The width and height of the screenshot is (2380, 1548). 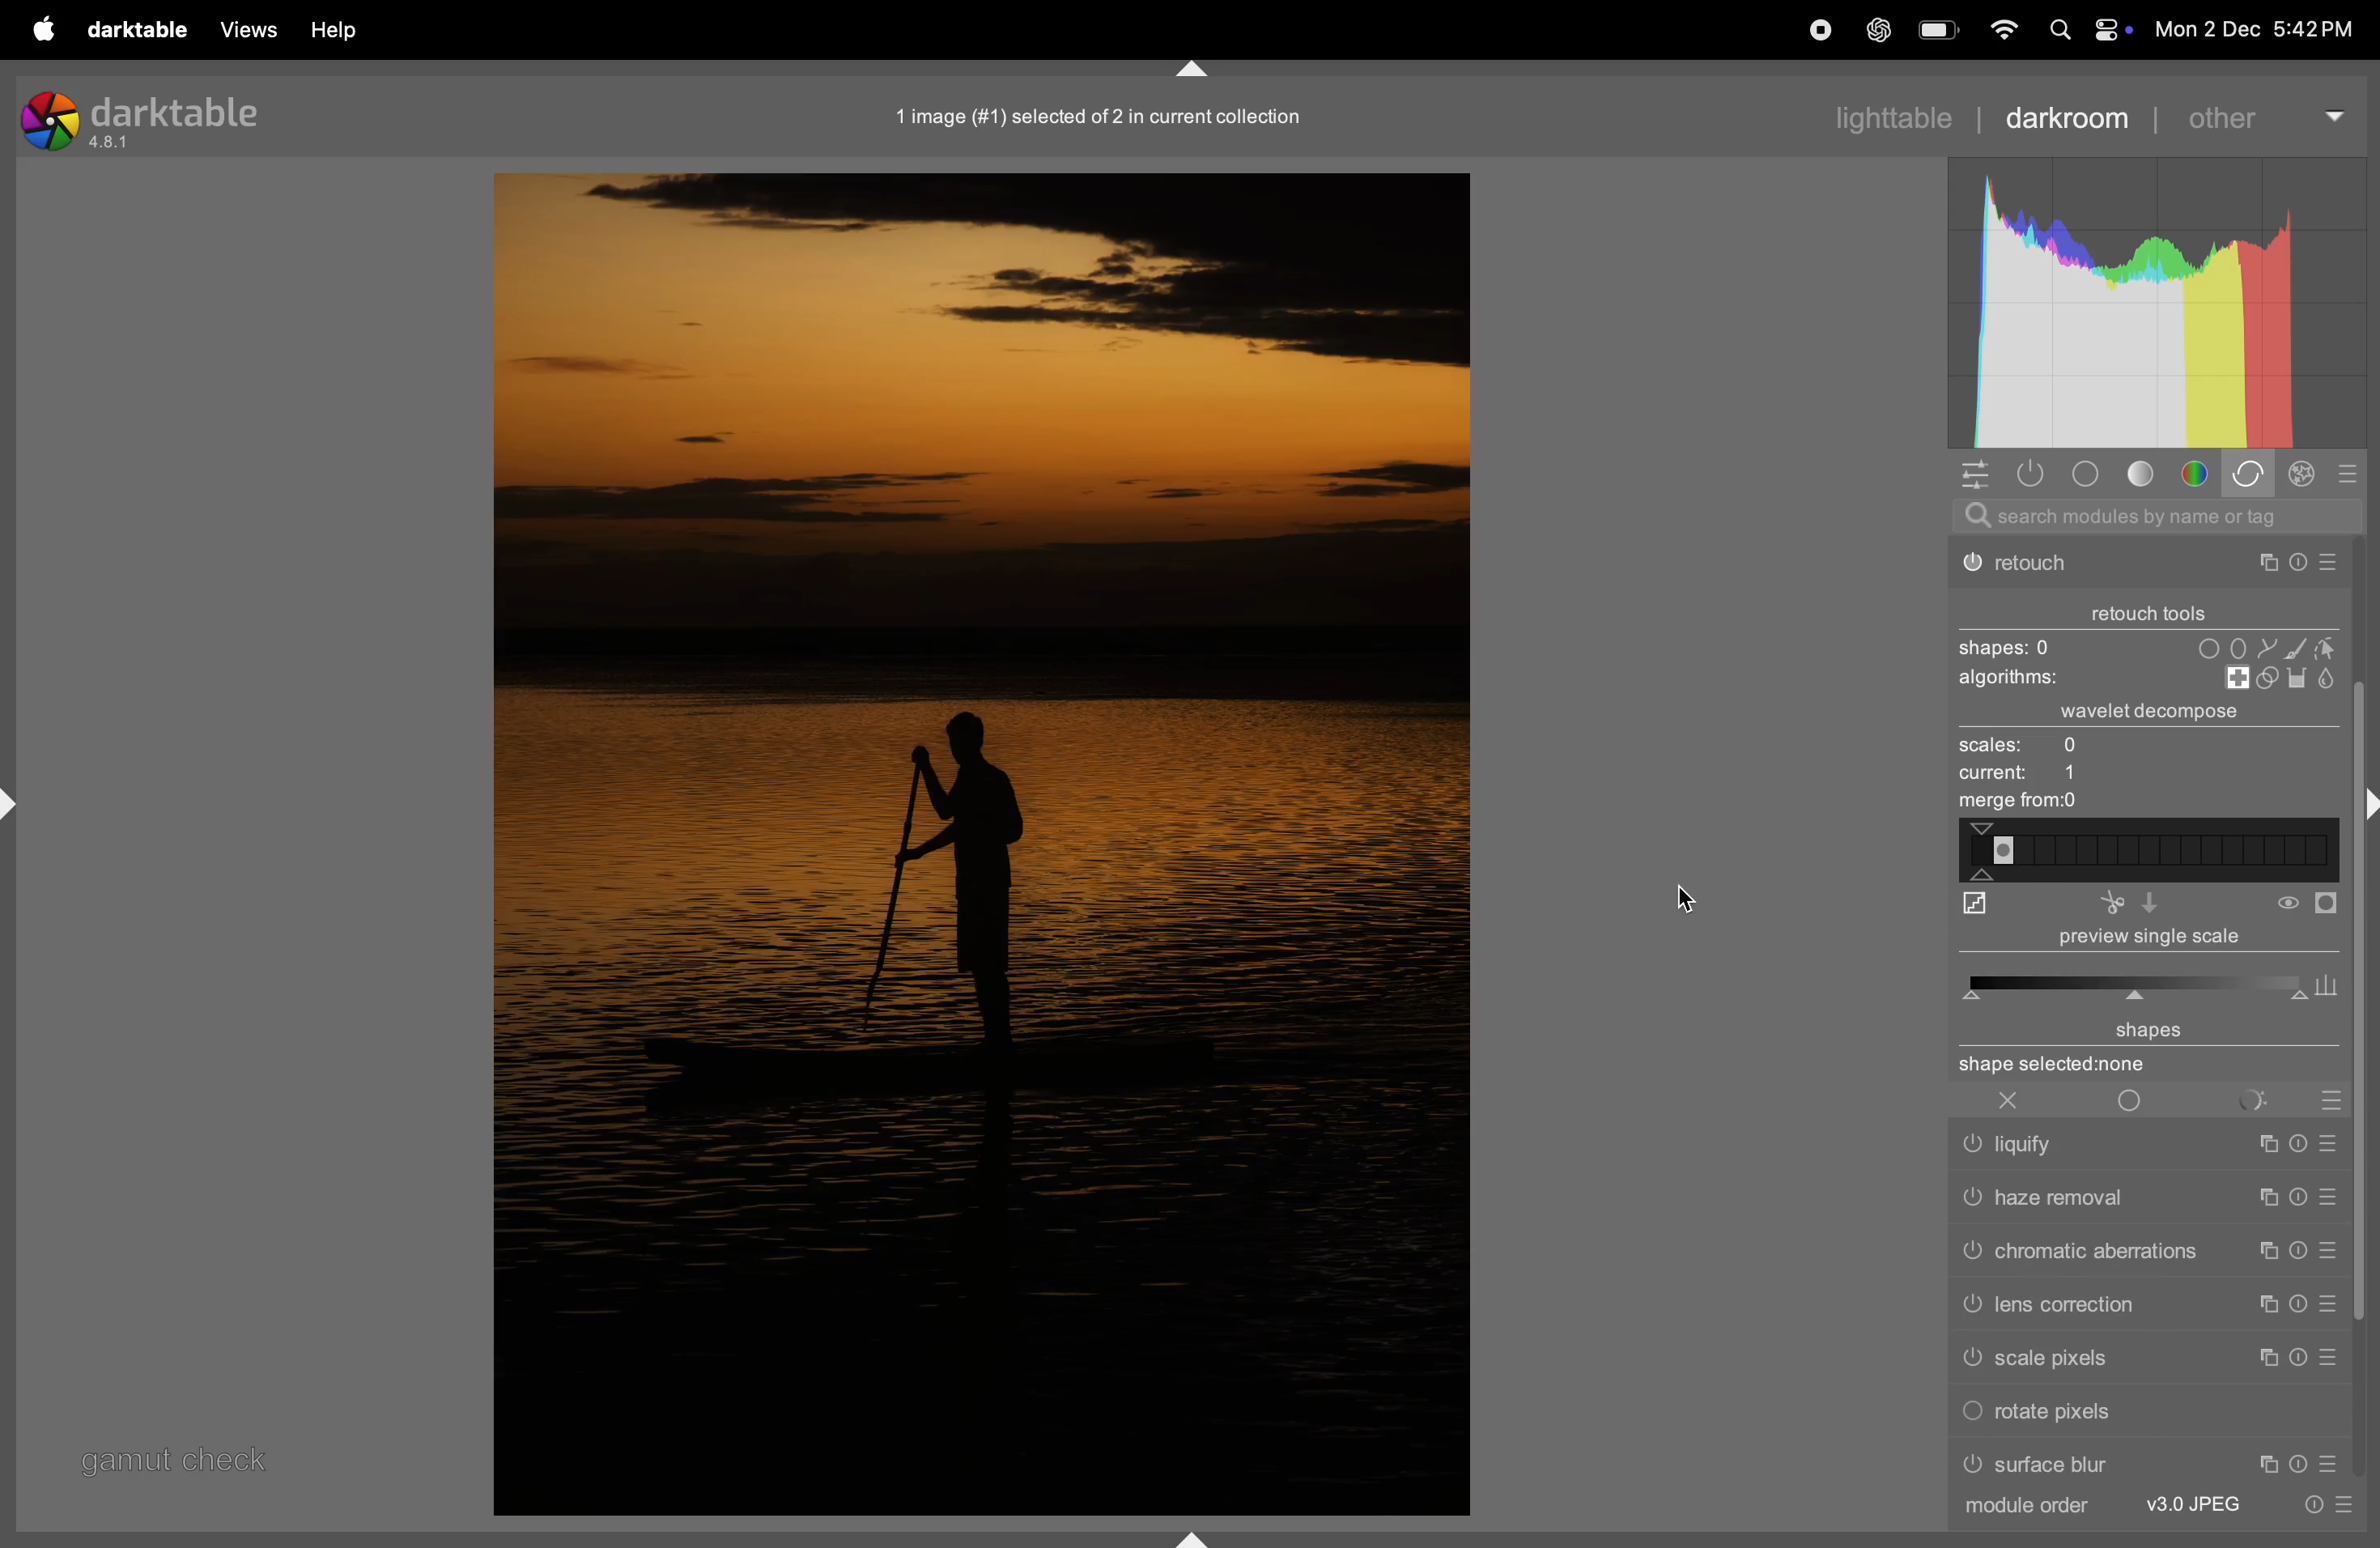 What do you see at coordinates (2148, 1312) in the screenshot?
I see `Lens correction` at bounding box center [2148, 1312].